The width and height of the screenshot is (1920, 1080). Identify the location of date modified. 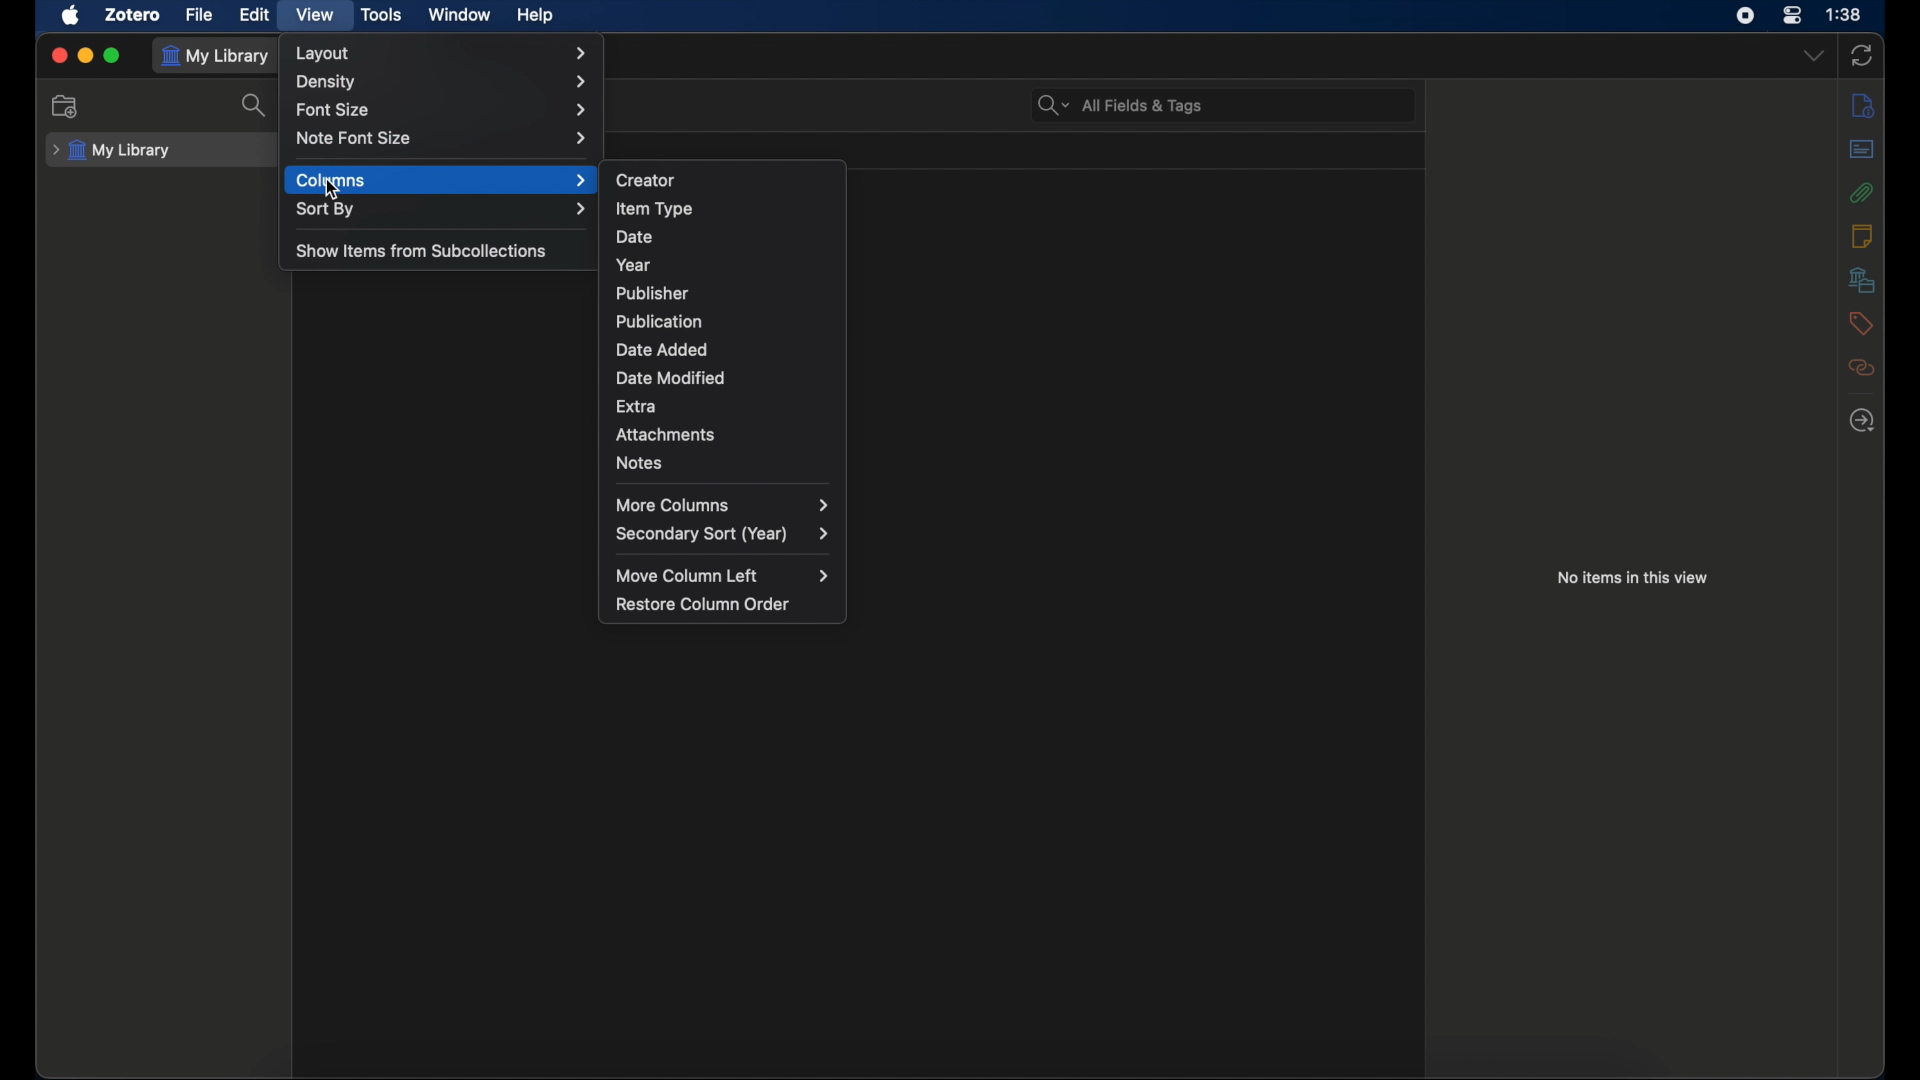
(671, 378).